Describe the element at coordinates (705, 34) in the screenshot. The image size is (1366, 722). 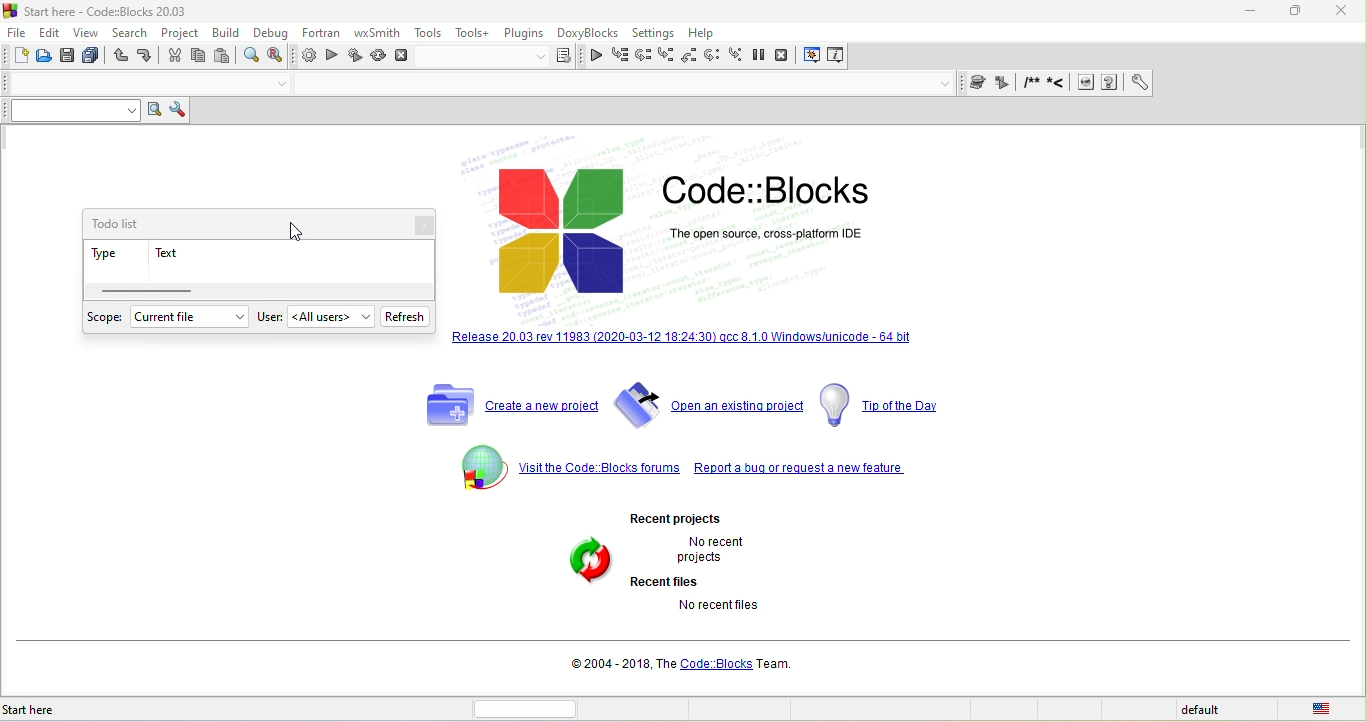
I see `help` at that location.